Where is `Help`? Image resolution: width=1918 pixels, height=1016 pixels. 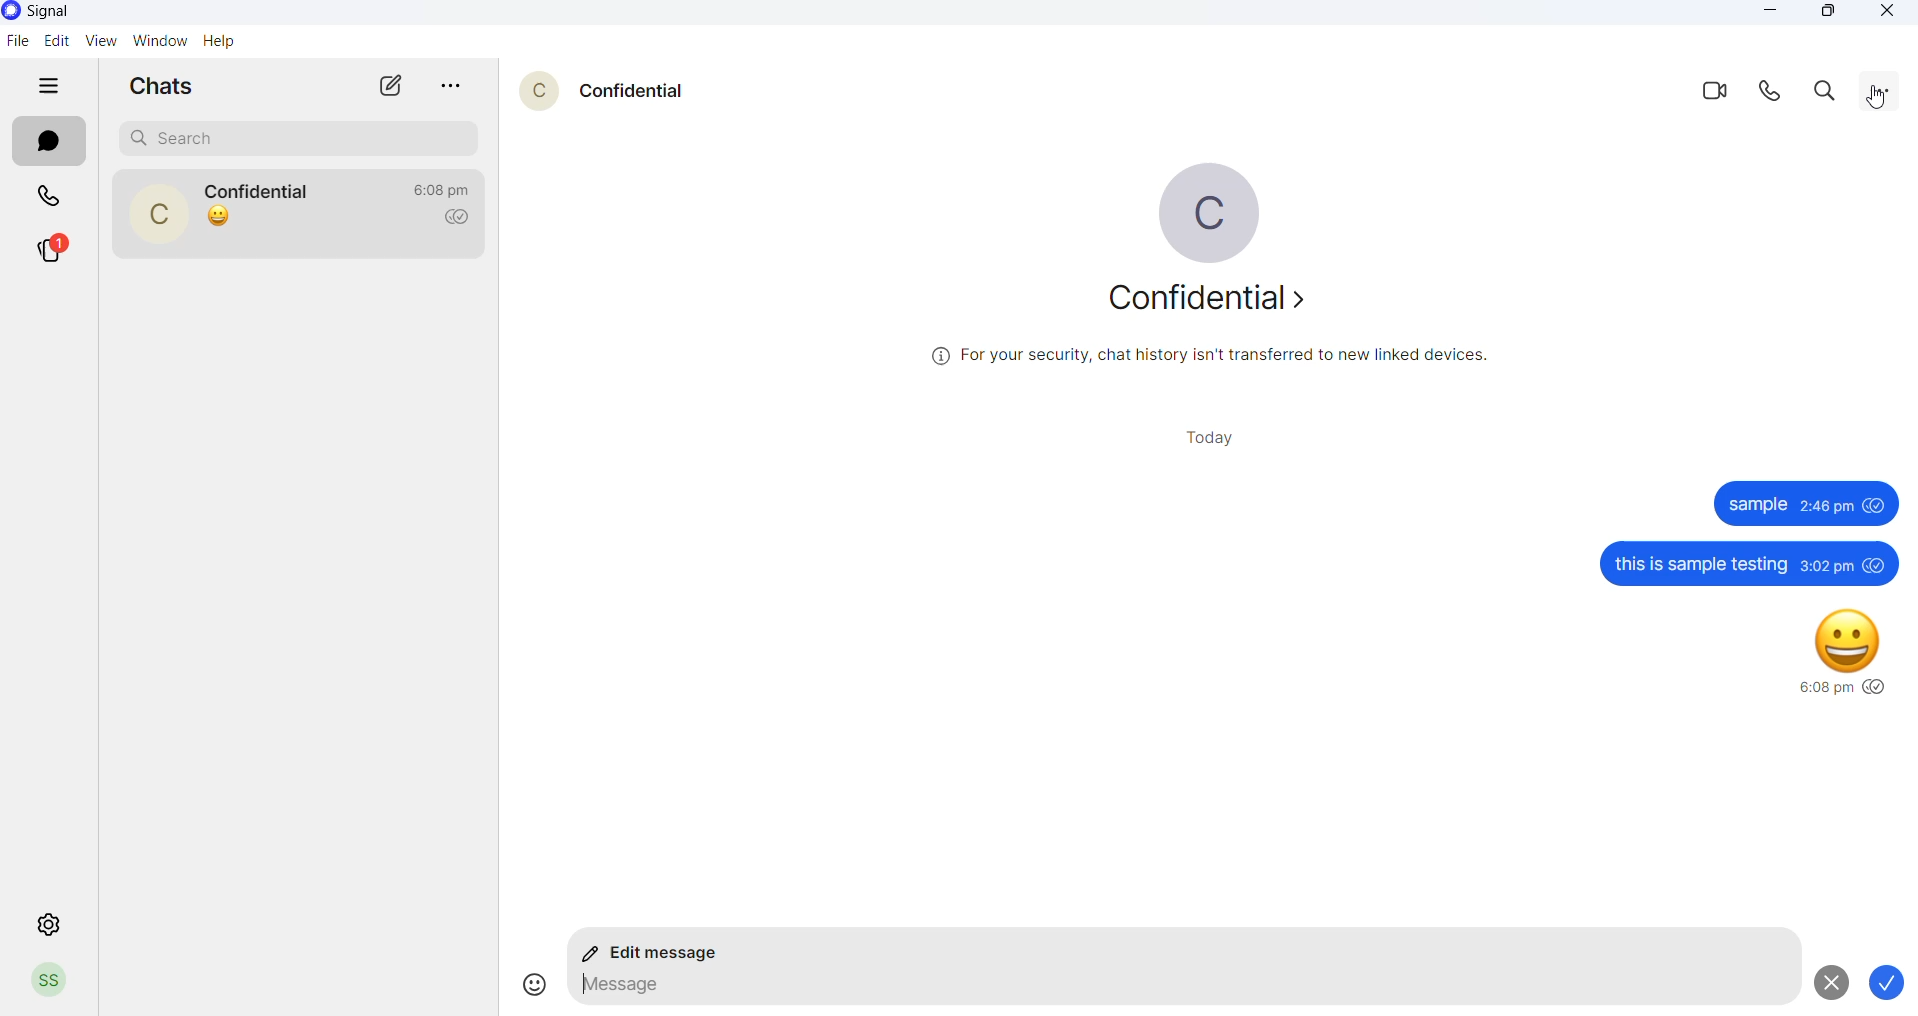
Help is located at coordinates (225, 41).